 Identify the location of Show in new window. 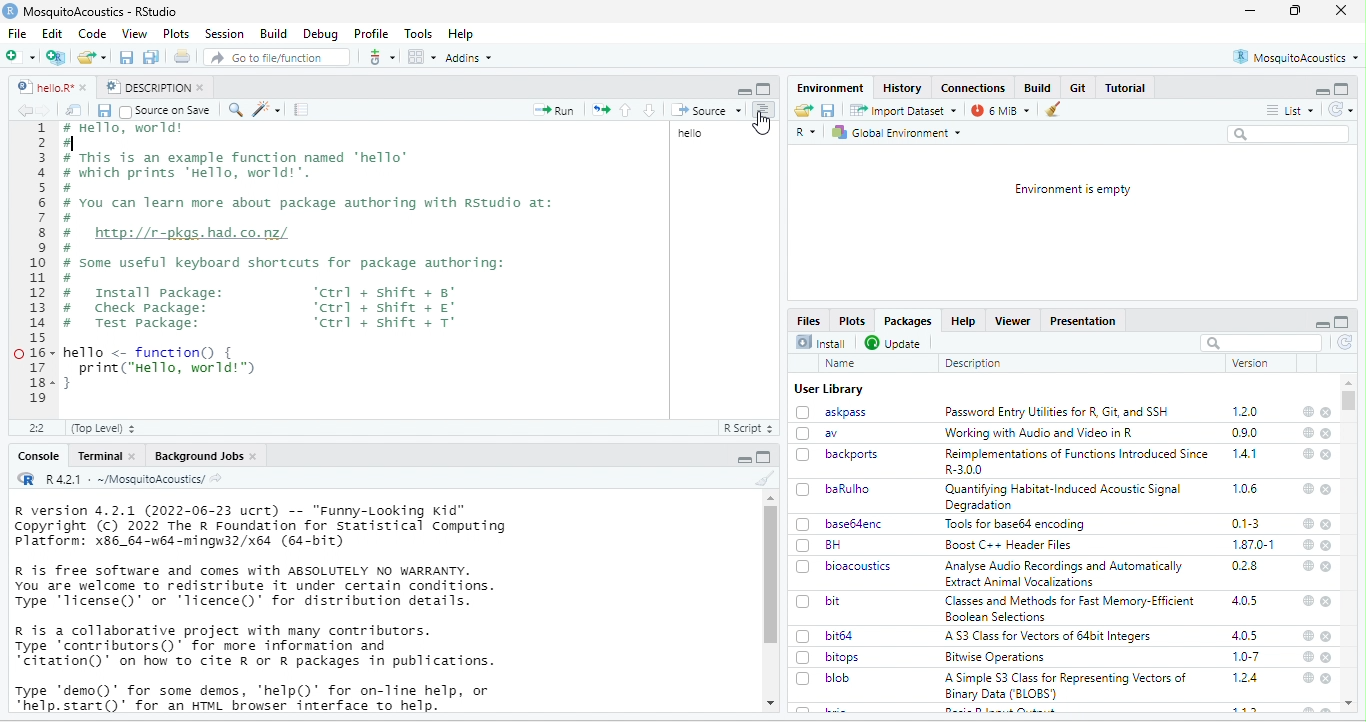
(74, 110).